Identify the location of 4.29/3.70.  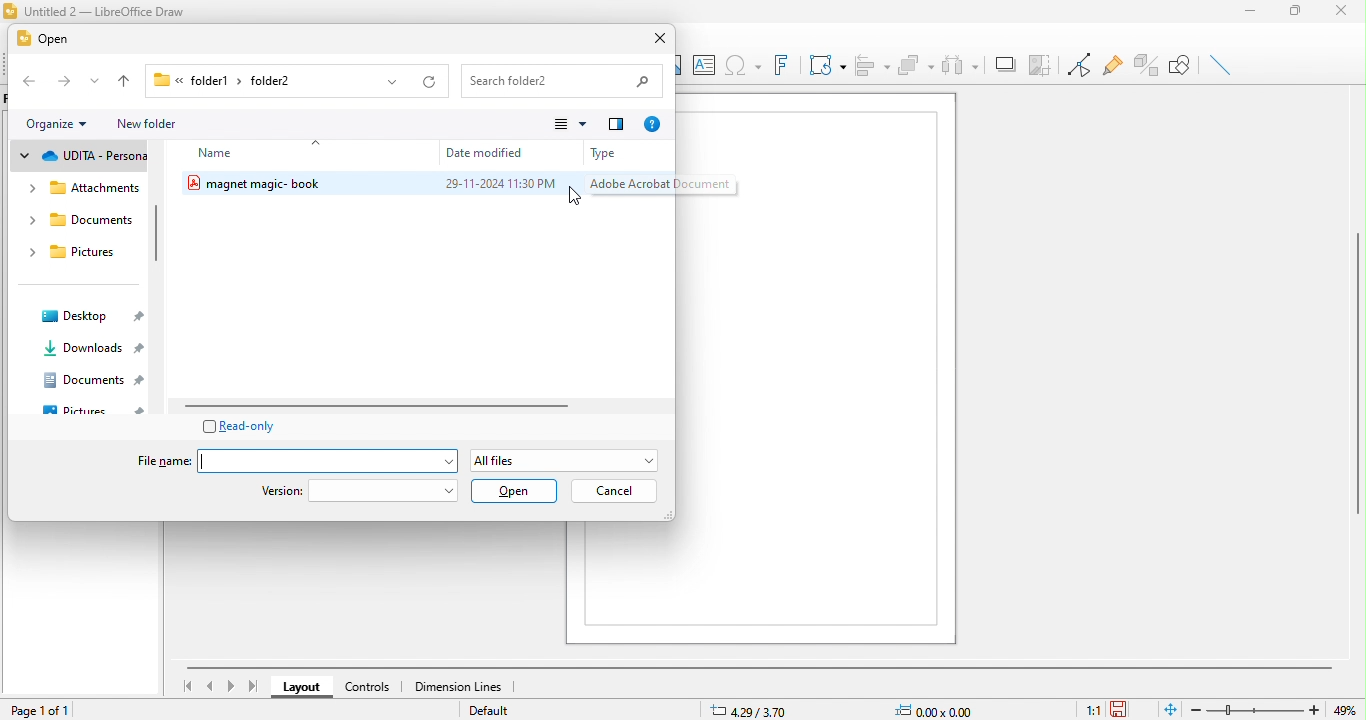
(764, 710).